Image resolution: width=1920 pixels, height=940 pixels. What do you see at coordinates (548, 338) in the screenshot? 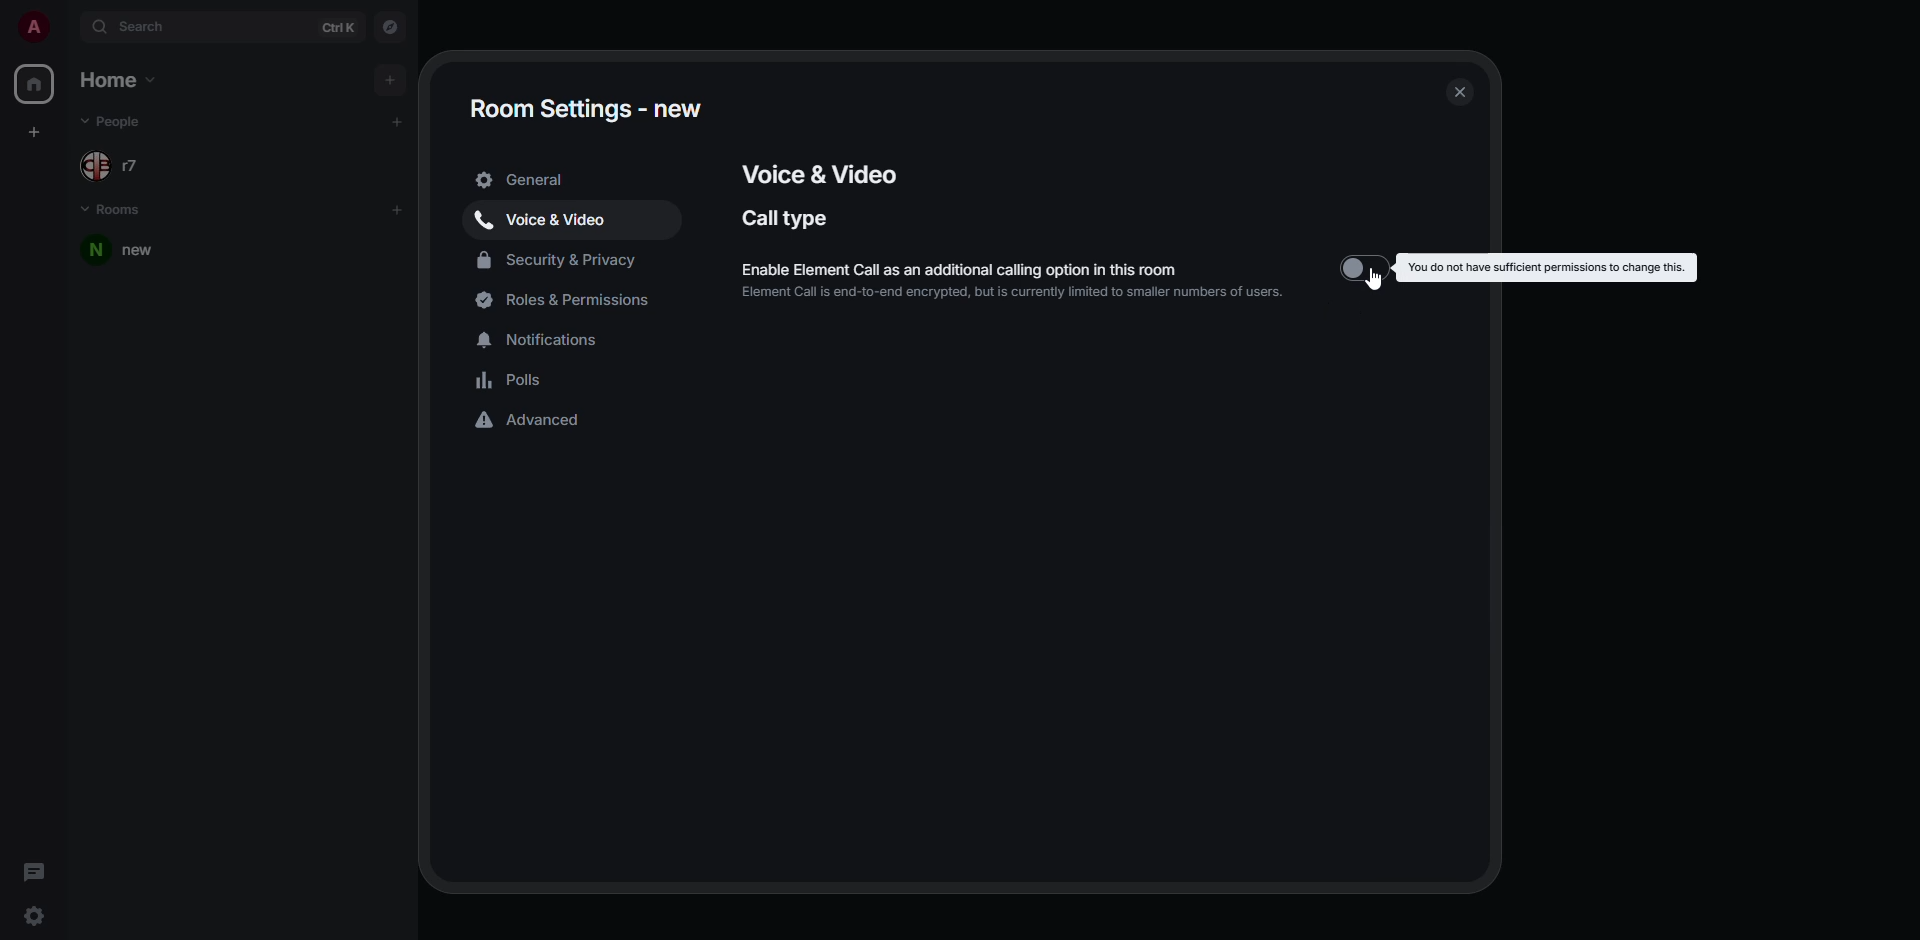
I see `notifications` at bounding box center [548, 338].